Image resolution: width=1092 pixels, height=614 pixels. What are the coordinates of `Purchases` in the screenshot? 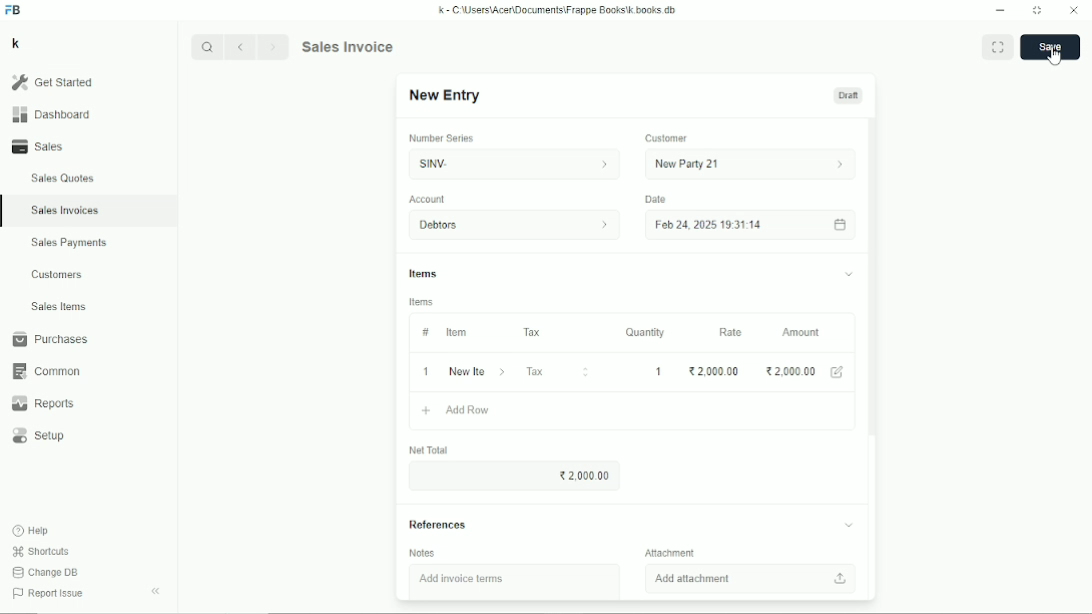 It's located at (49, 339).